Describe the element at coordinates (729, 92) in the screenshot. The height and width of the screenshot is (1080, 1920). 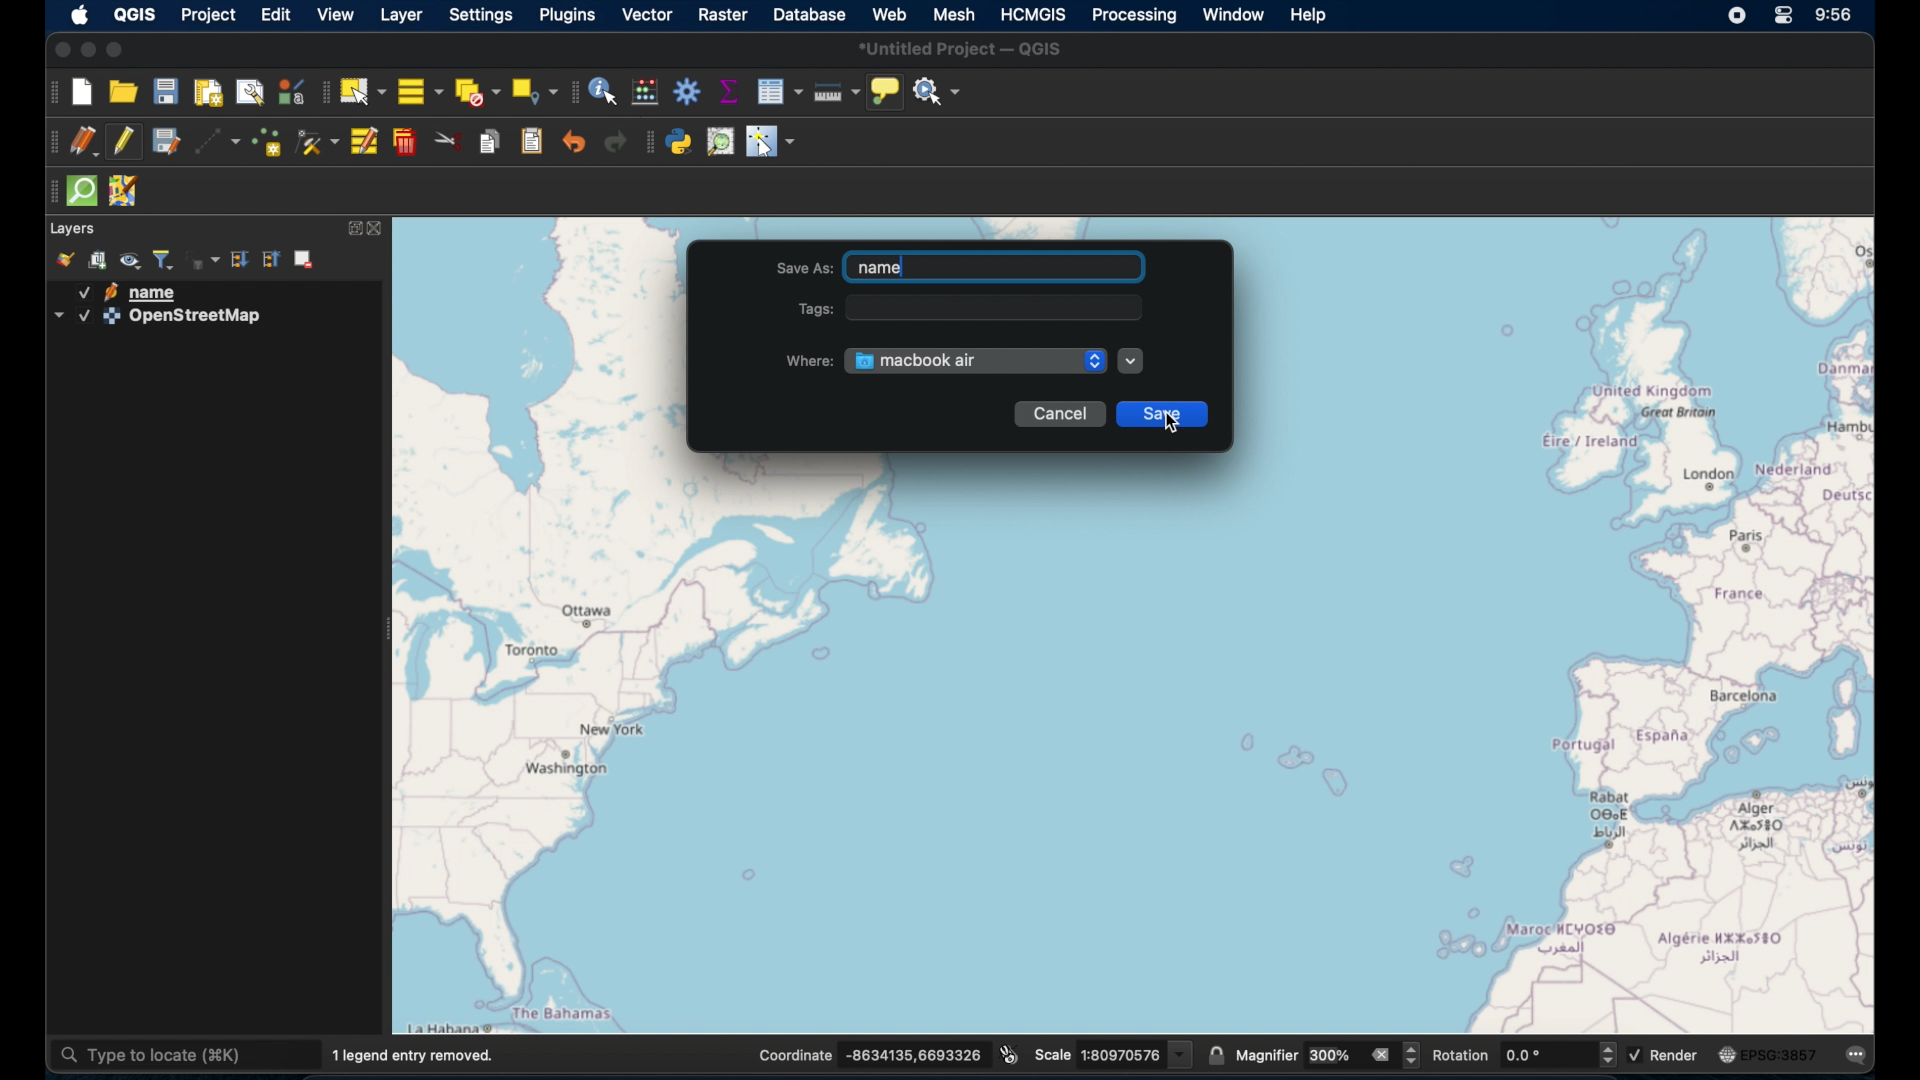
I see `show statistical summary` at that location.